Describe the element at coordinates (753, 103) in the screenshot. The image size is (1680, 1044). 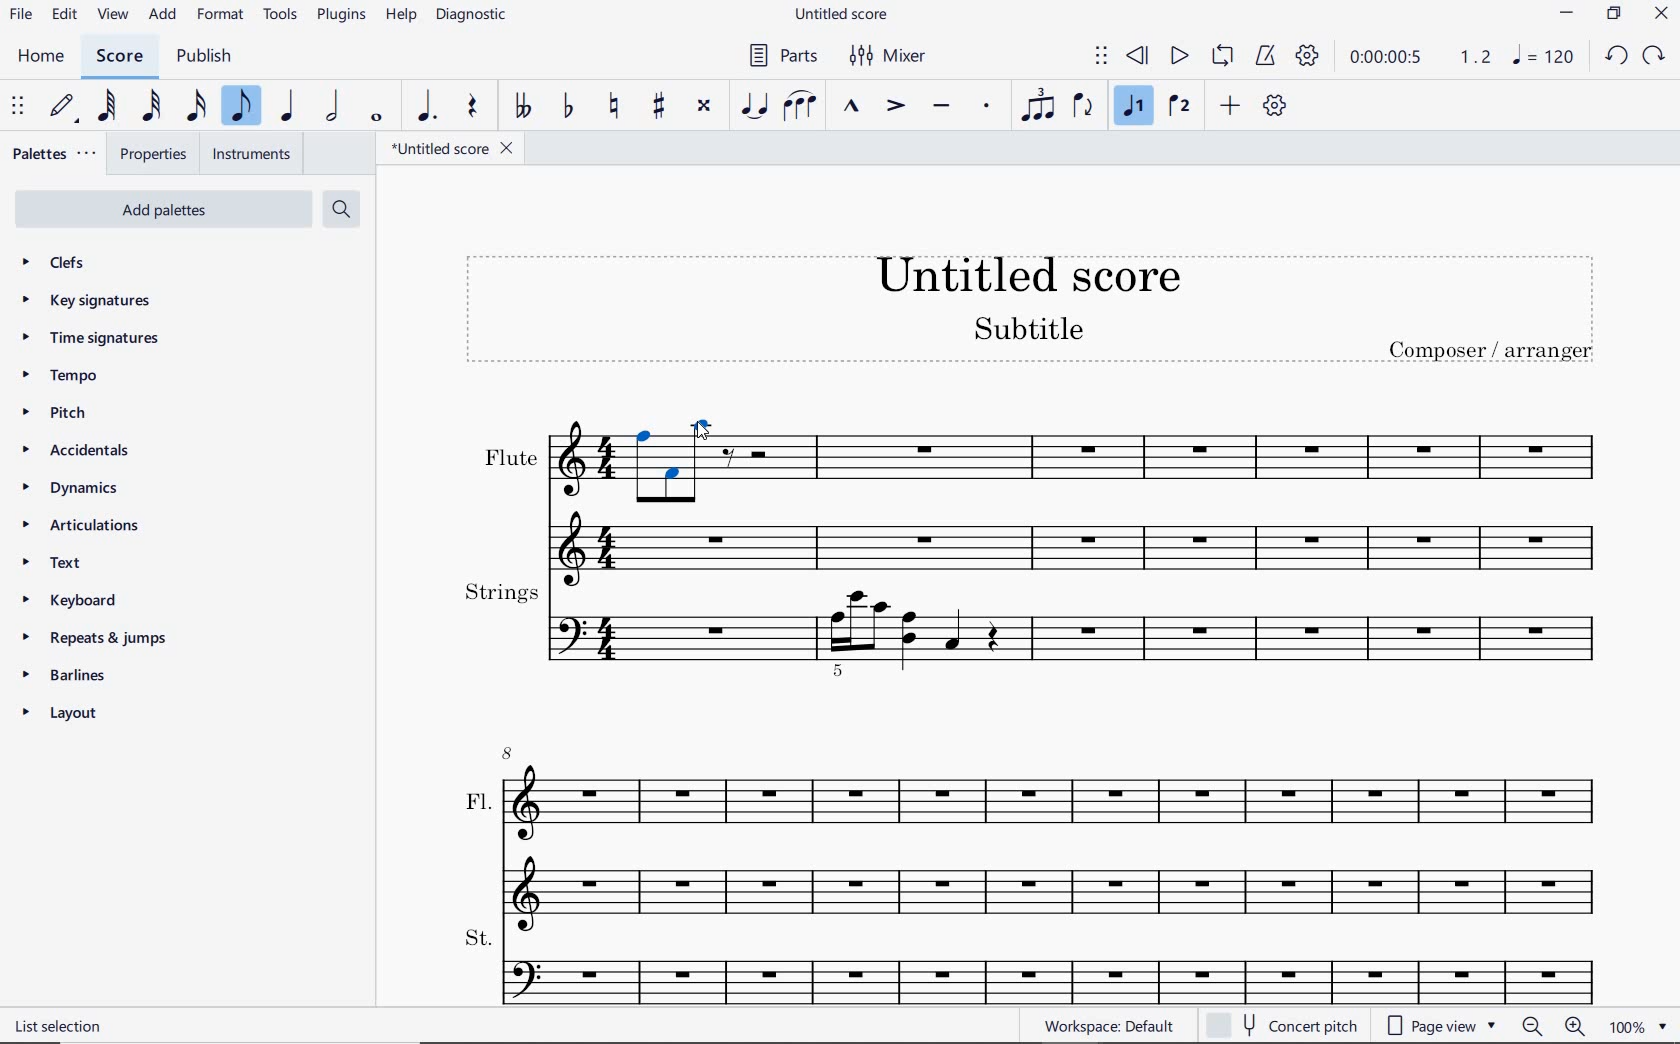
I see `TIE` at that location.